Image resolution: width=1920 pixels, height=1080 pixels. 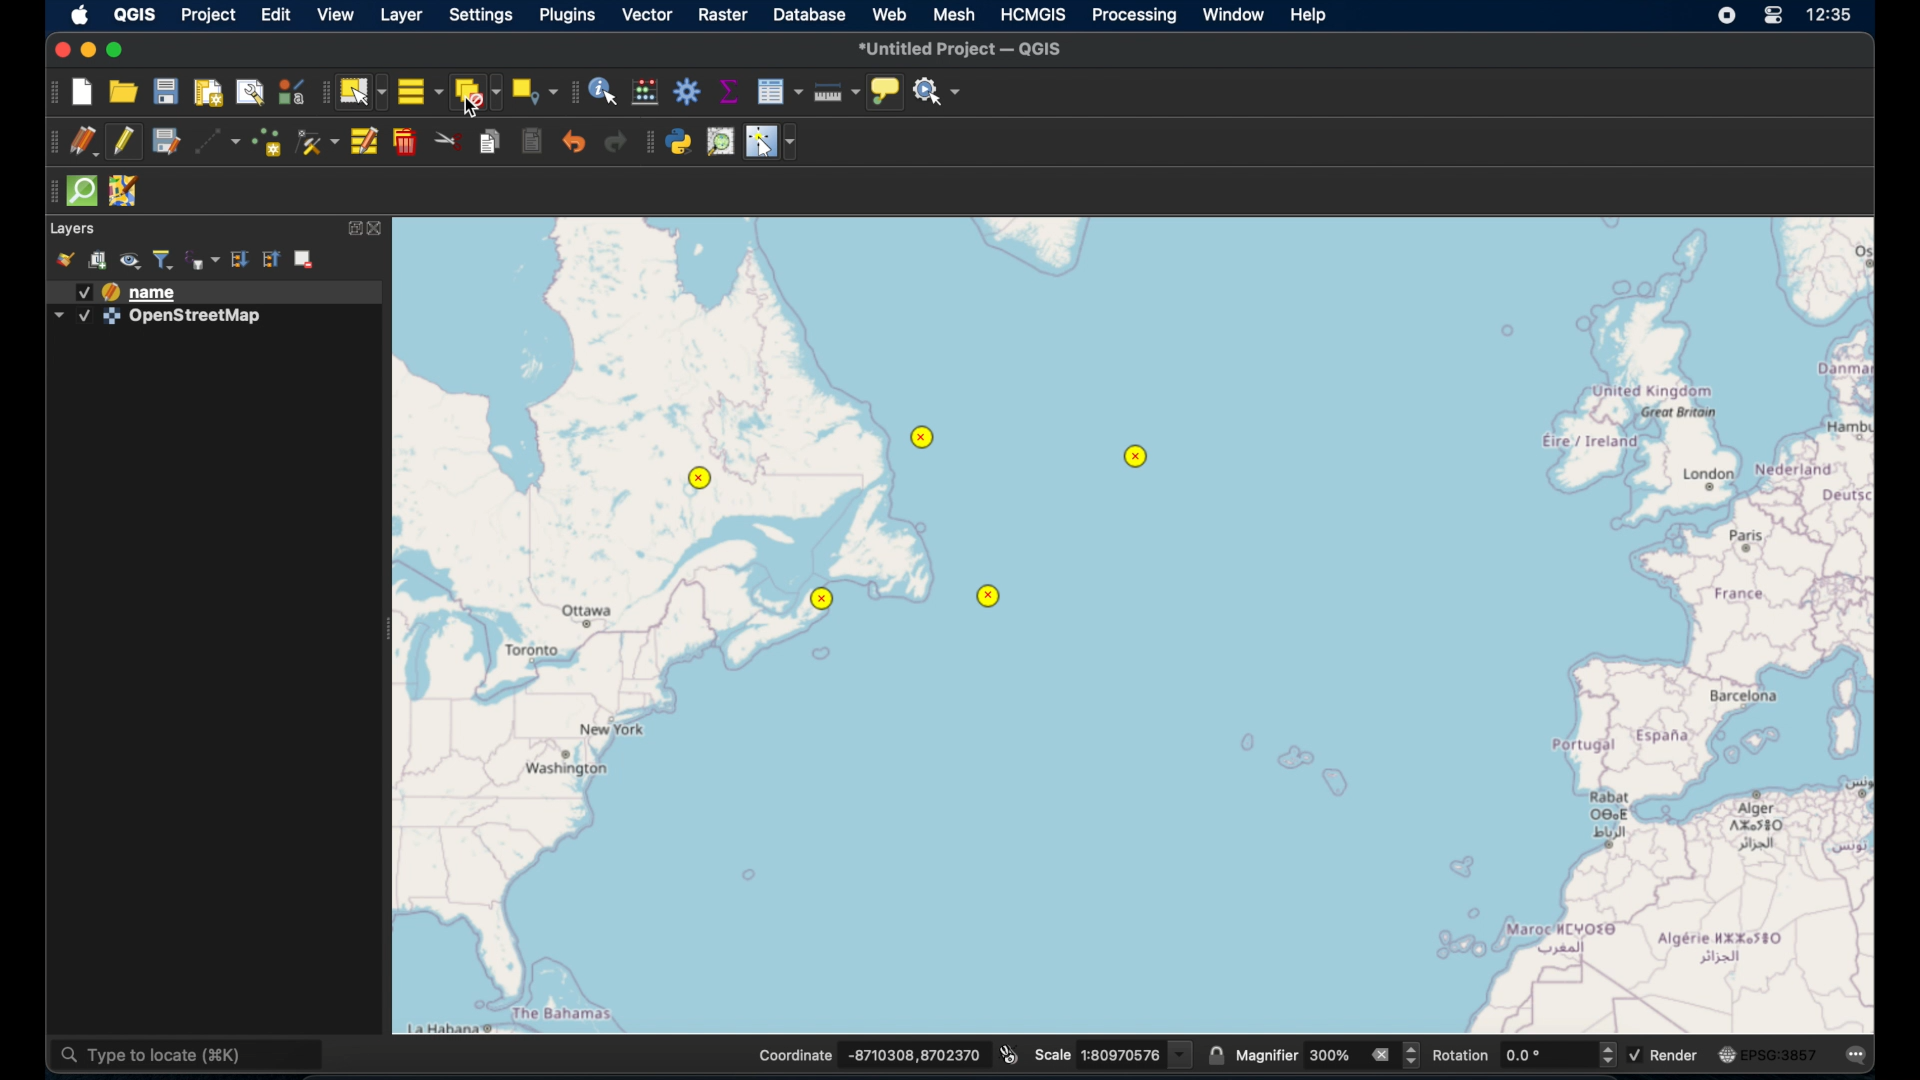 What do you see at coordinates (884, 92) in the screenshot?
I see `show map tips` at bounding box center [884, 92].